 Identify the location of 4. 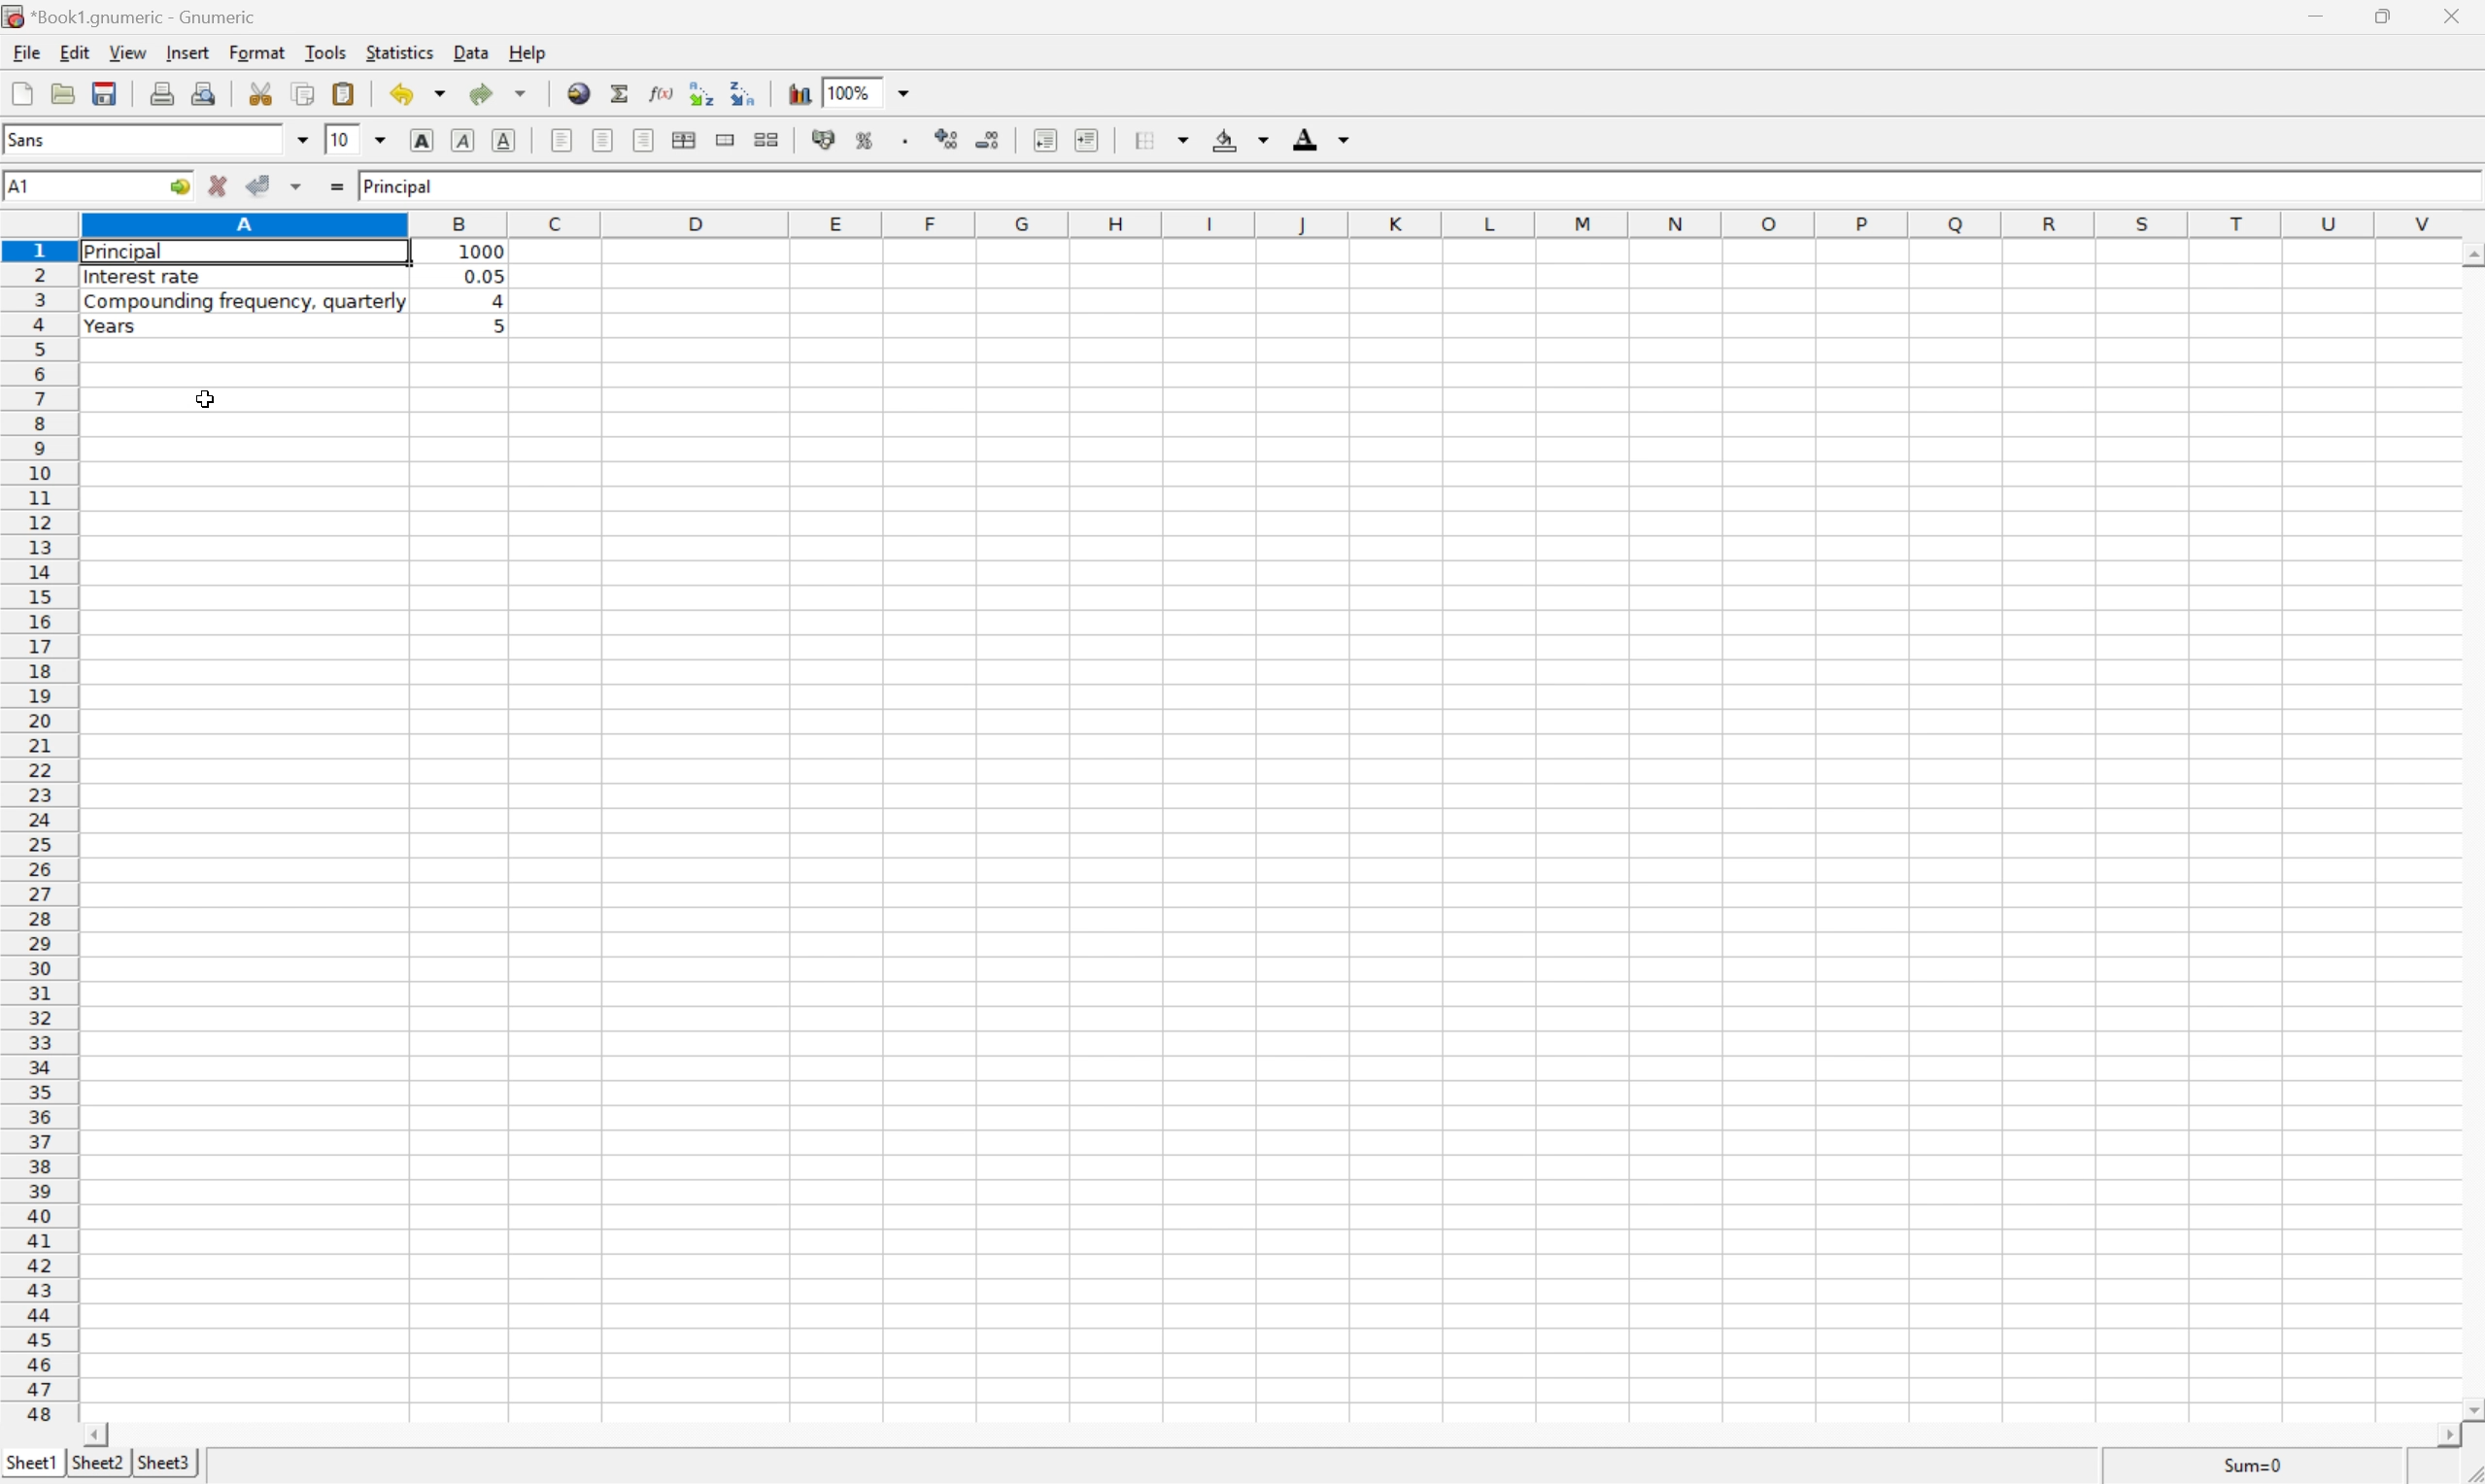
(499, 299).